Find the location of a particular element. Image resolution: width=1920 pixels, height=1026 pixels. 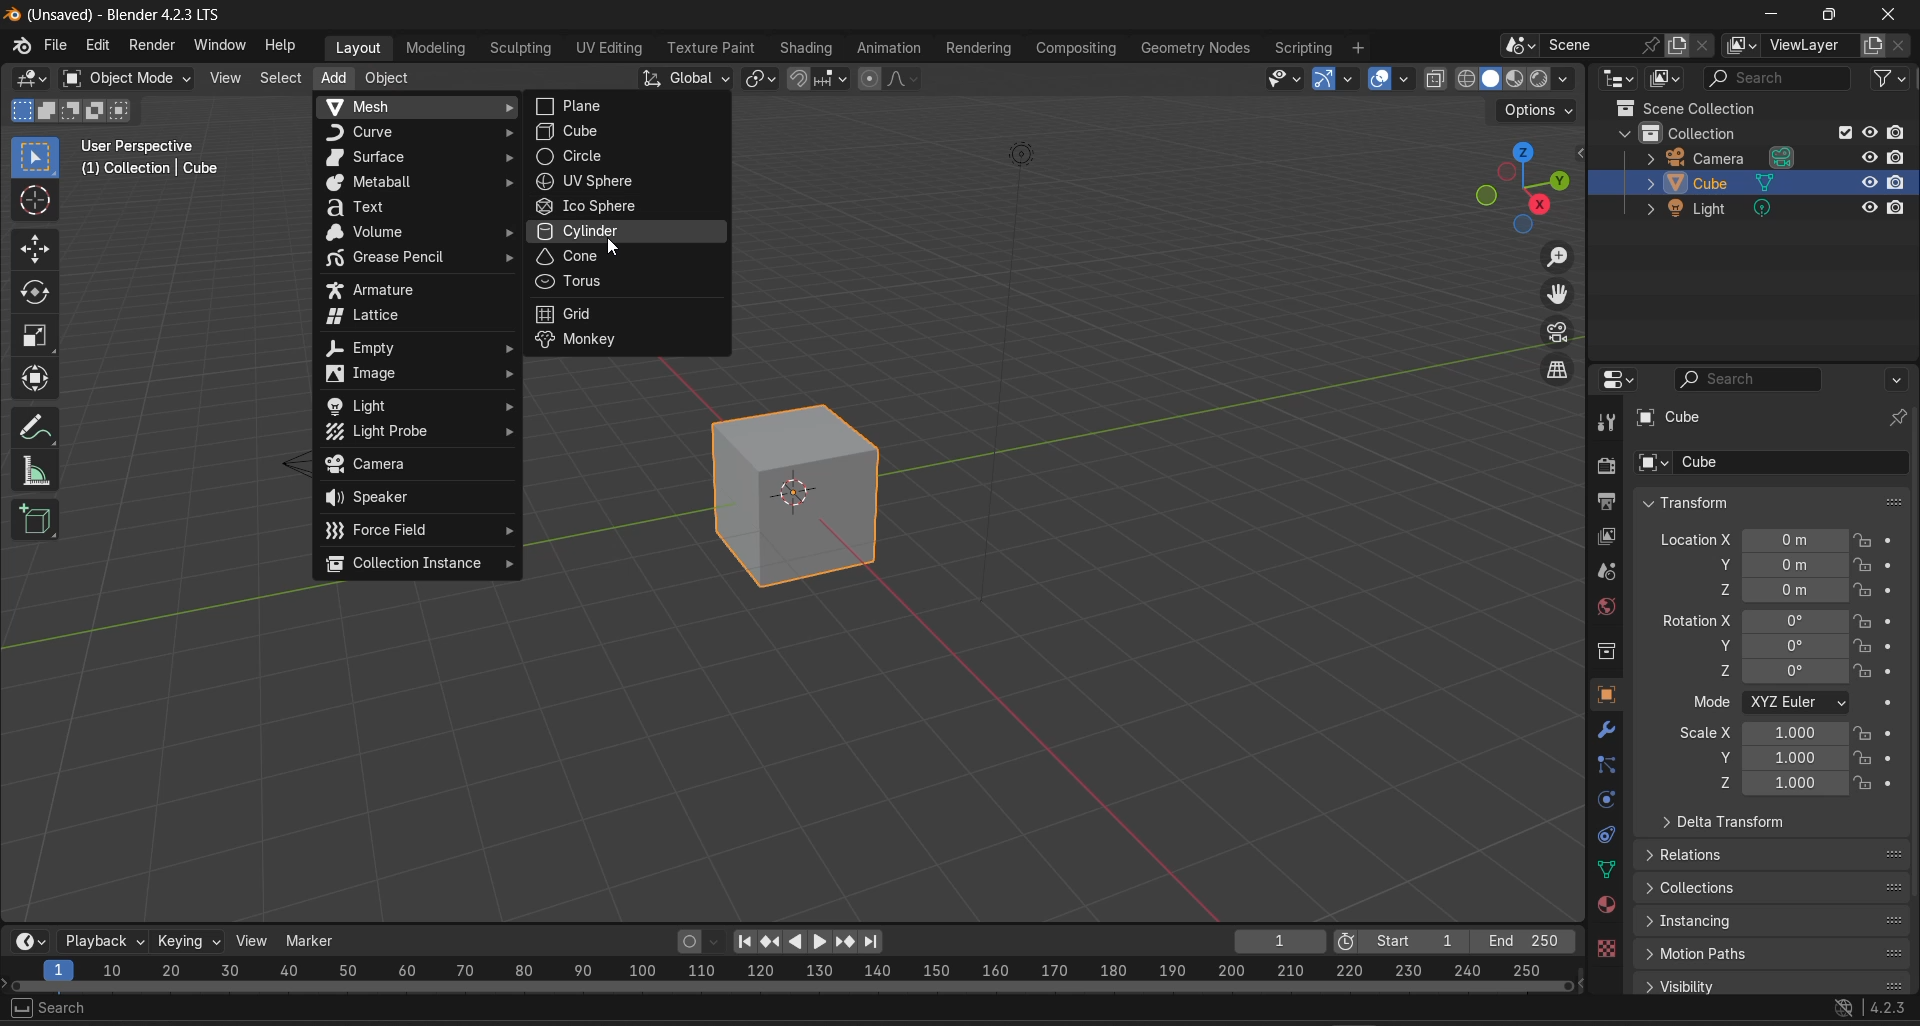

empty is located at coordinates (417, 347).